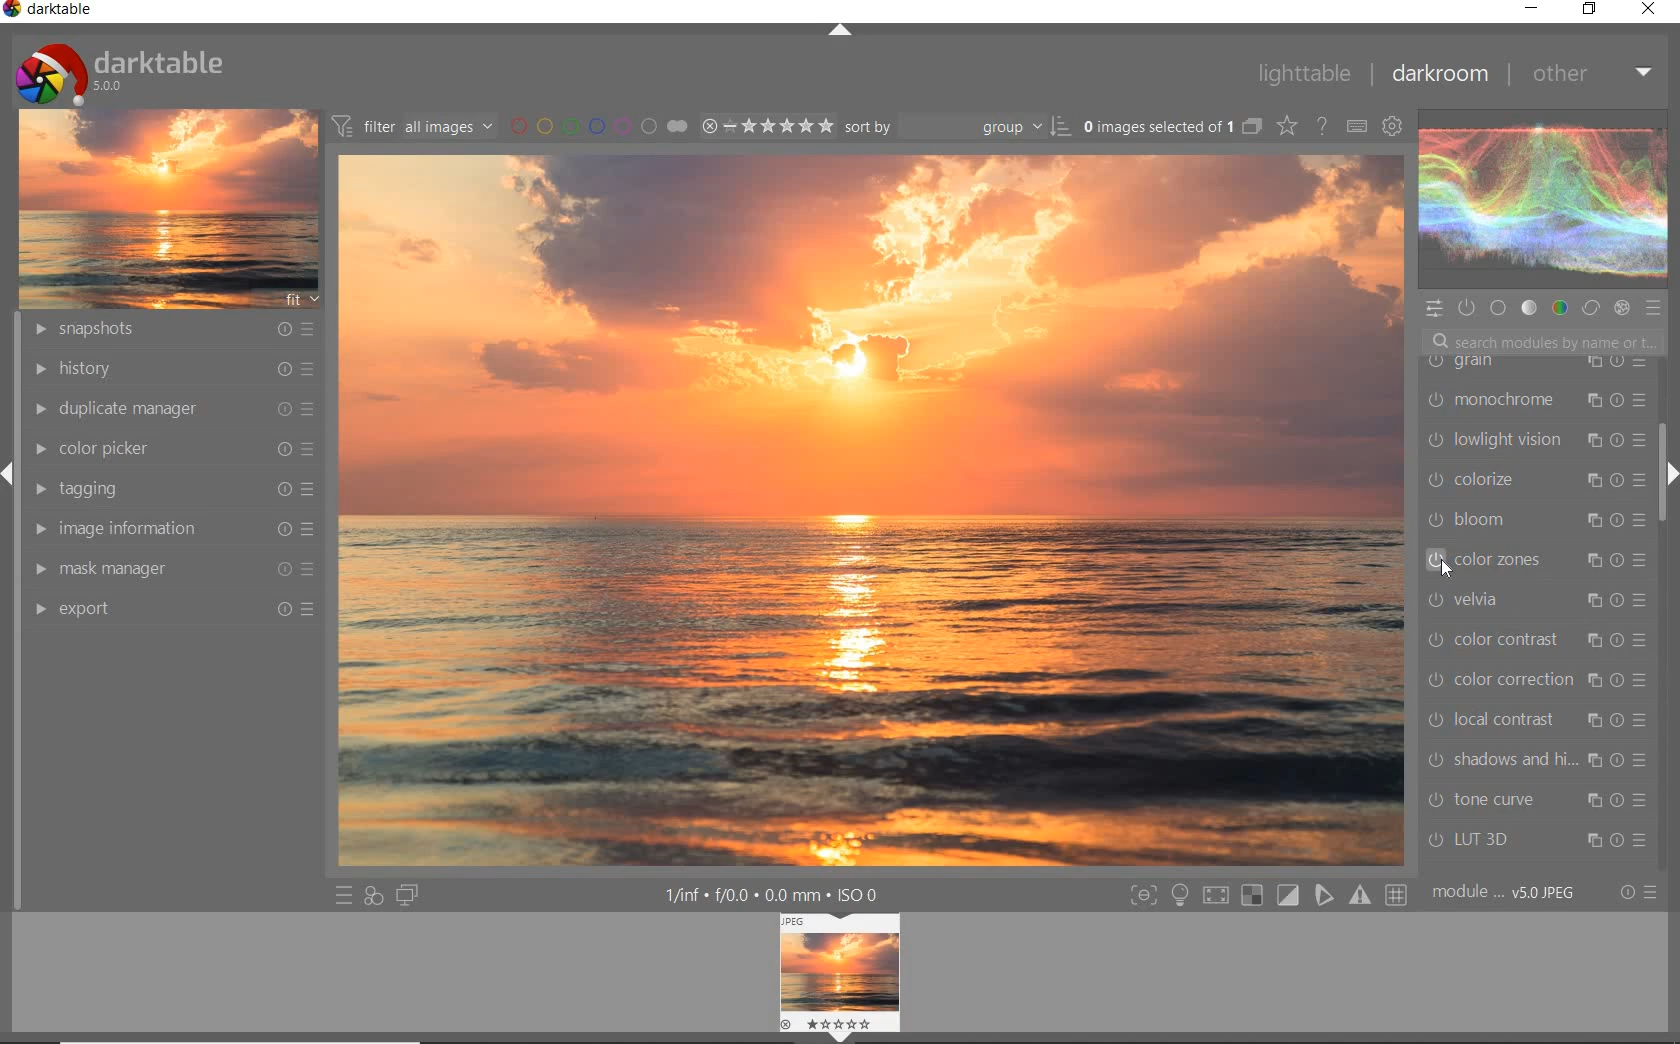 This screenshot has width=1680, height=1044. I want to click on DUPLICATE MANAGER, so click(170, 406).